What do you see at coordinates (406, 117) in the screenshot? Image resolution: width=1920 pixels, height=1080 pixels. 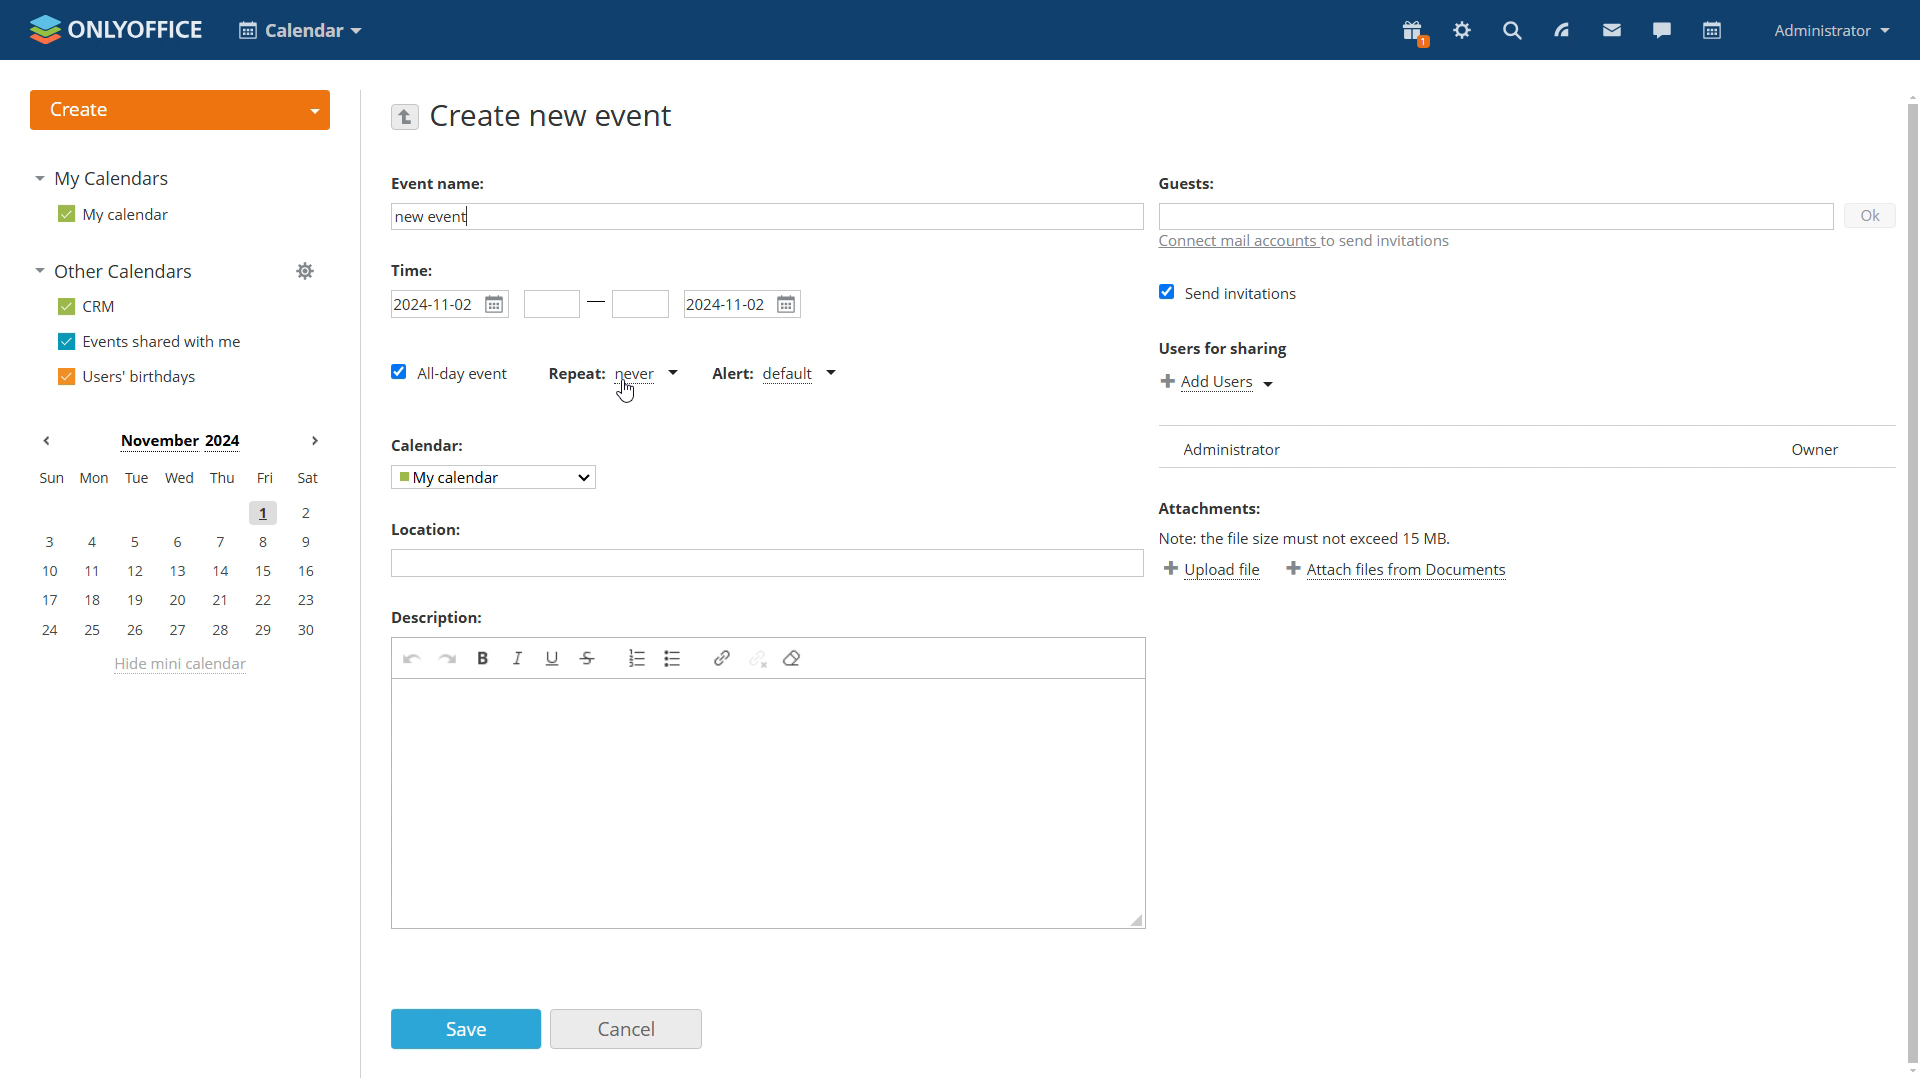 I see `go back` at bounding box center [406, 117].